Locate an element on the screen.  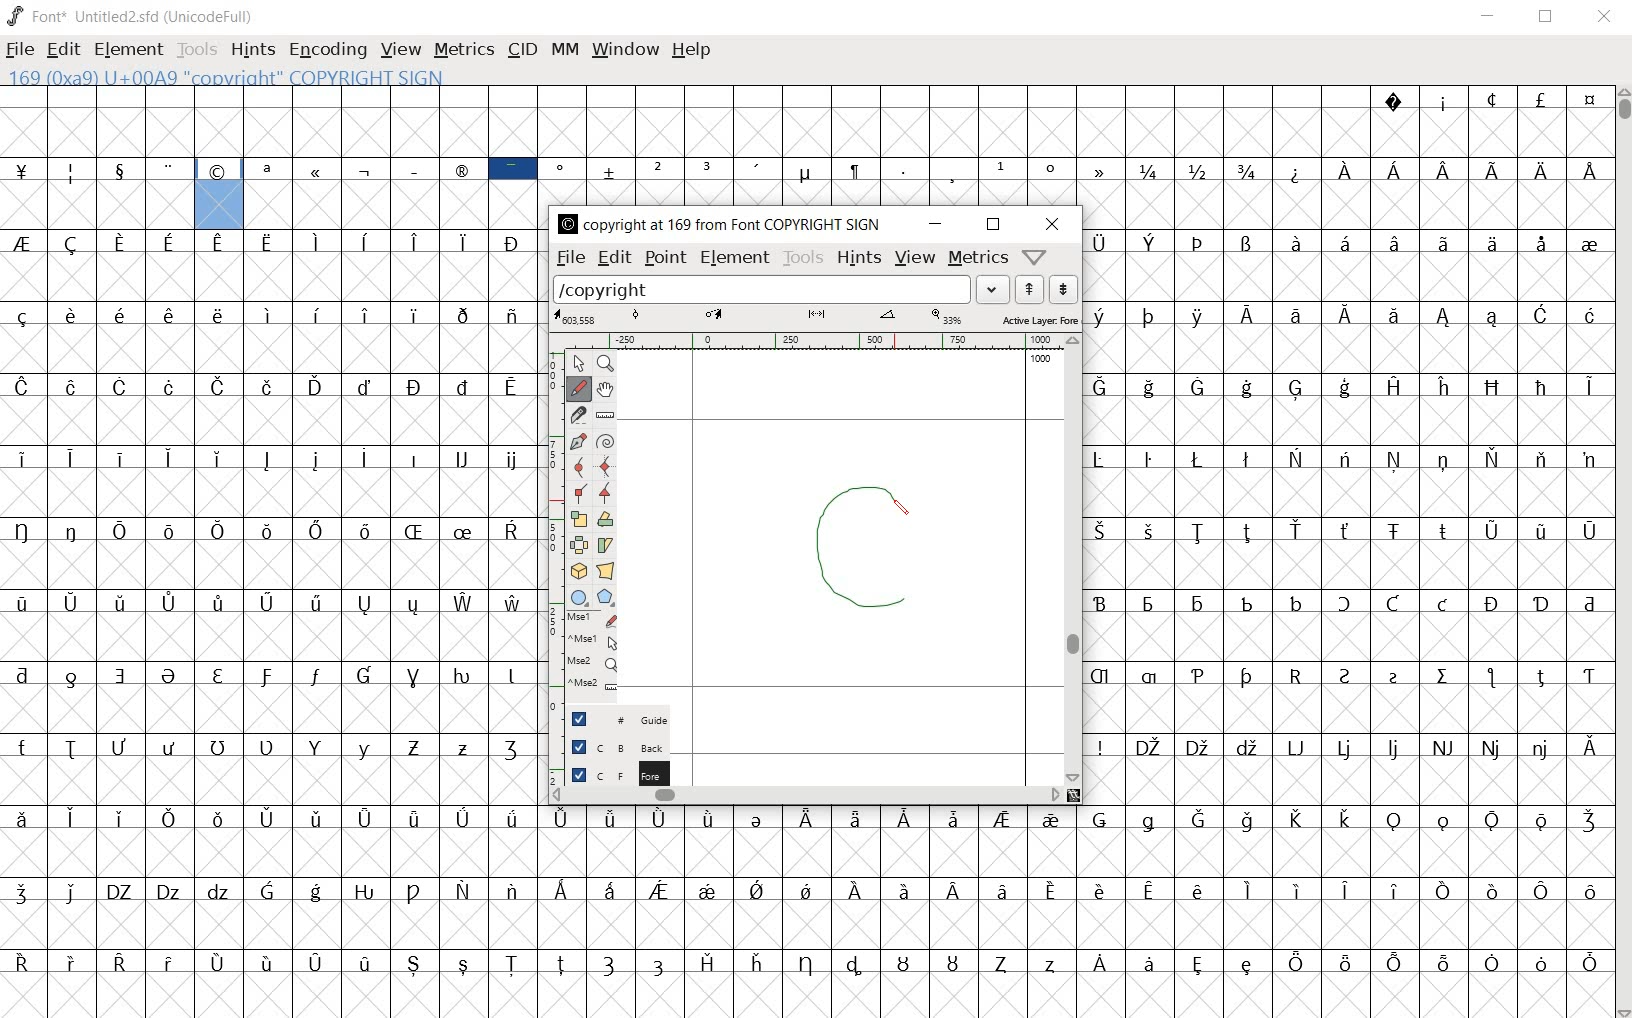
minimize is located at coordinates (935, 224).